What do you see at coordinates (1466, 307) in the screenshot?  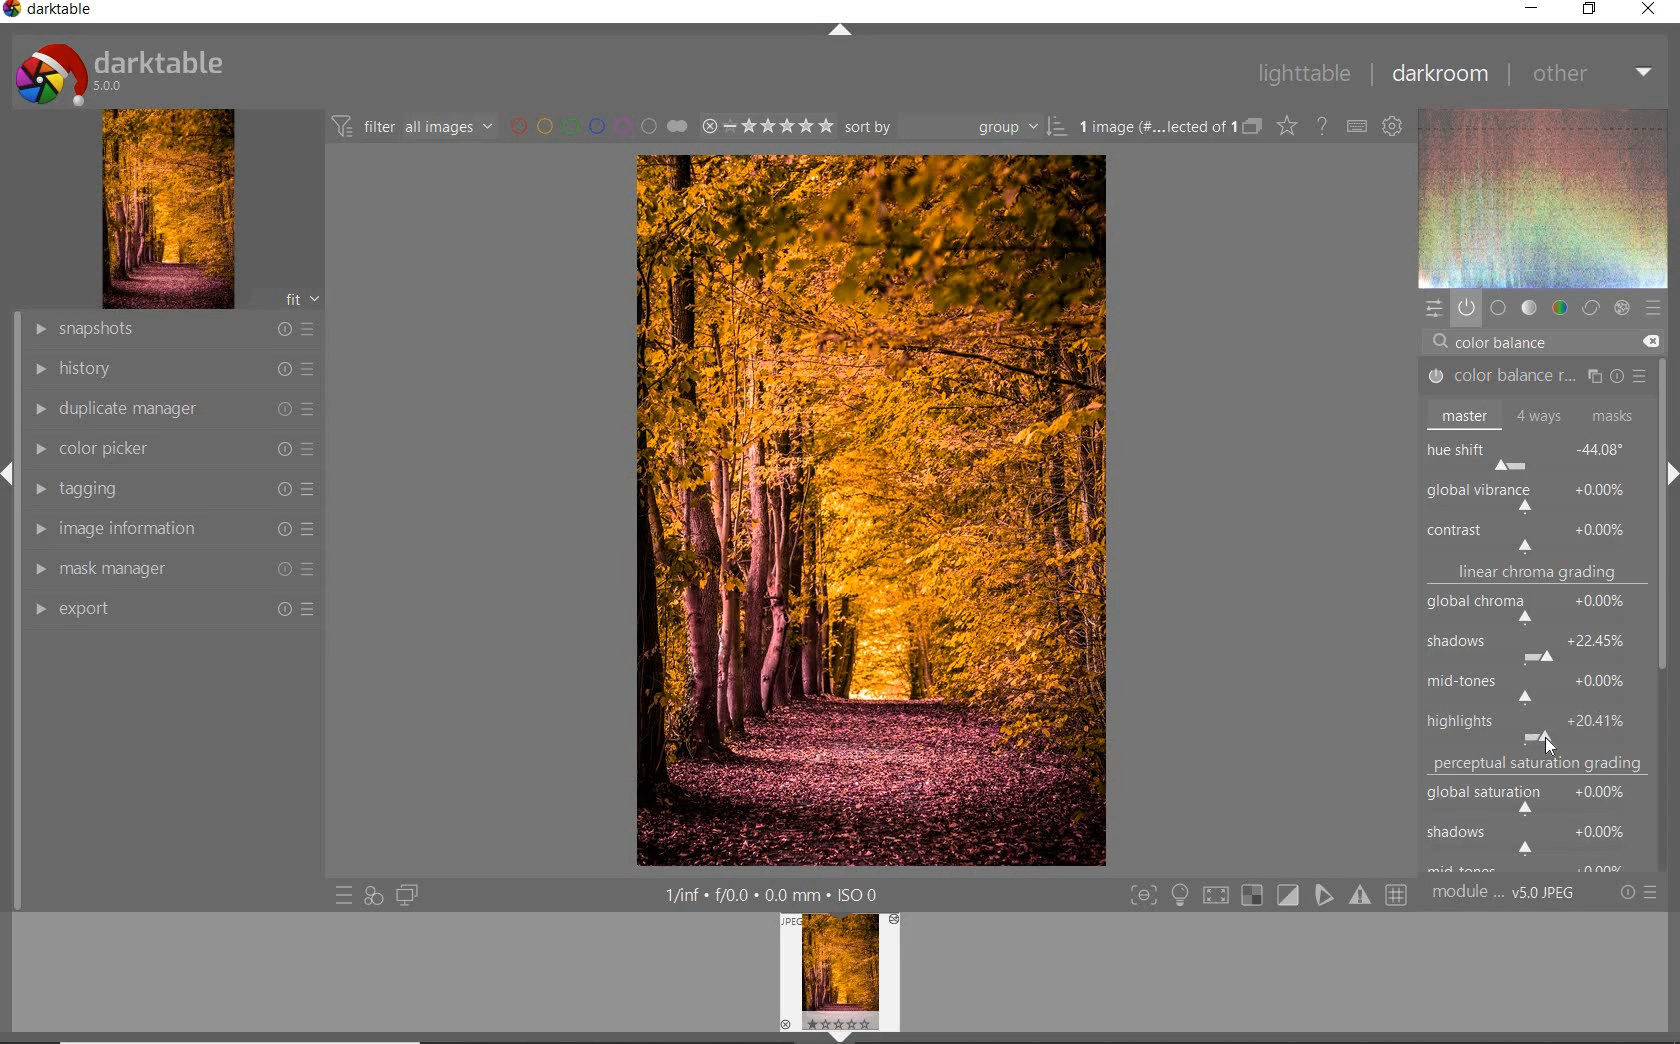 I see `show only active module` at bounding box center [1466, 307].